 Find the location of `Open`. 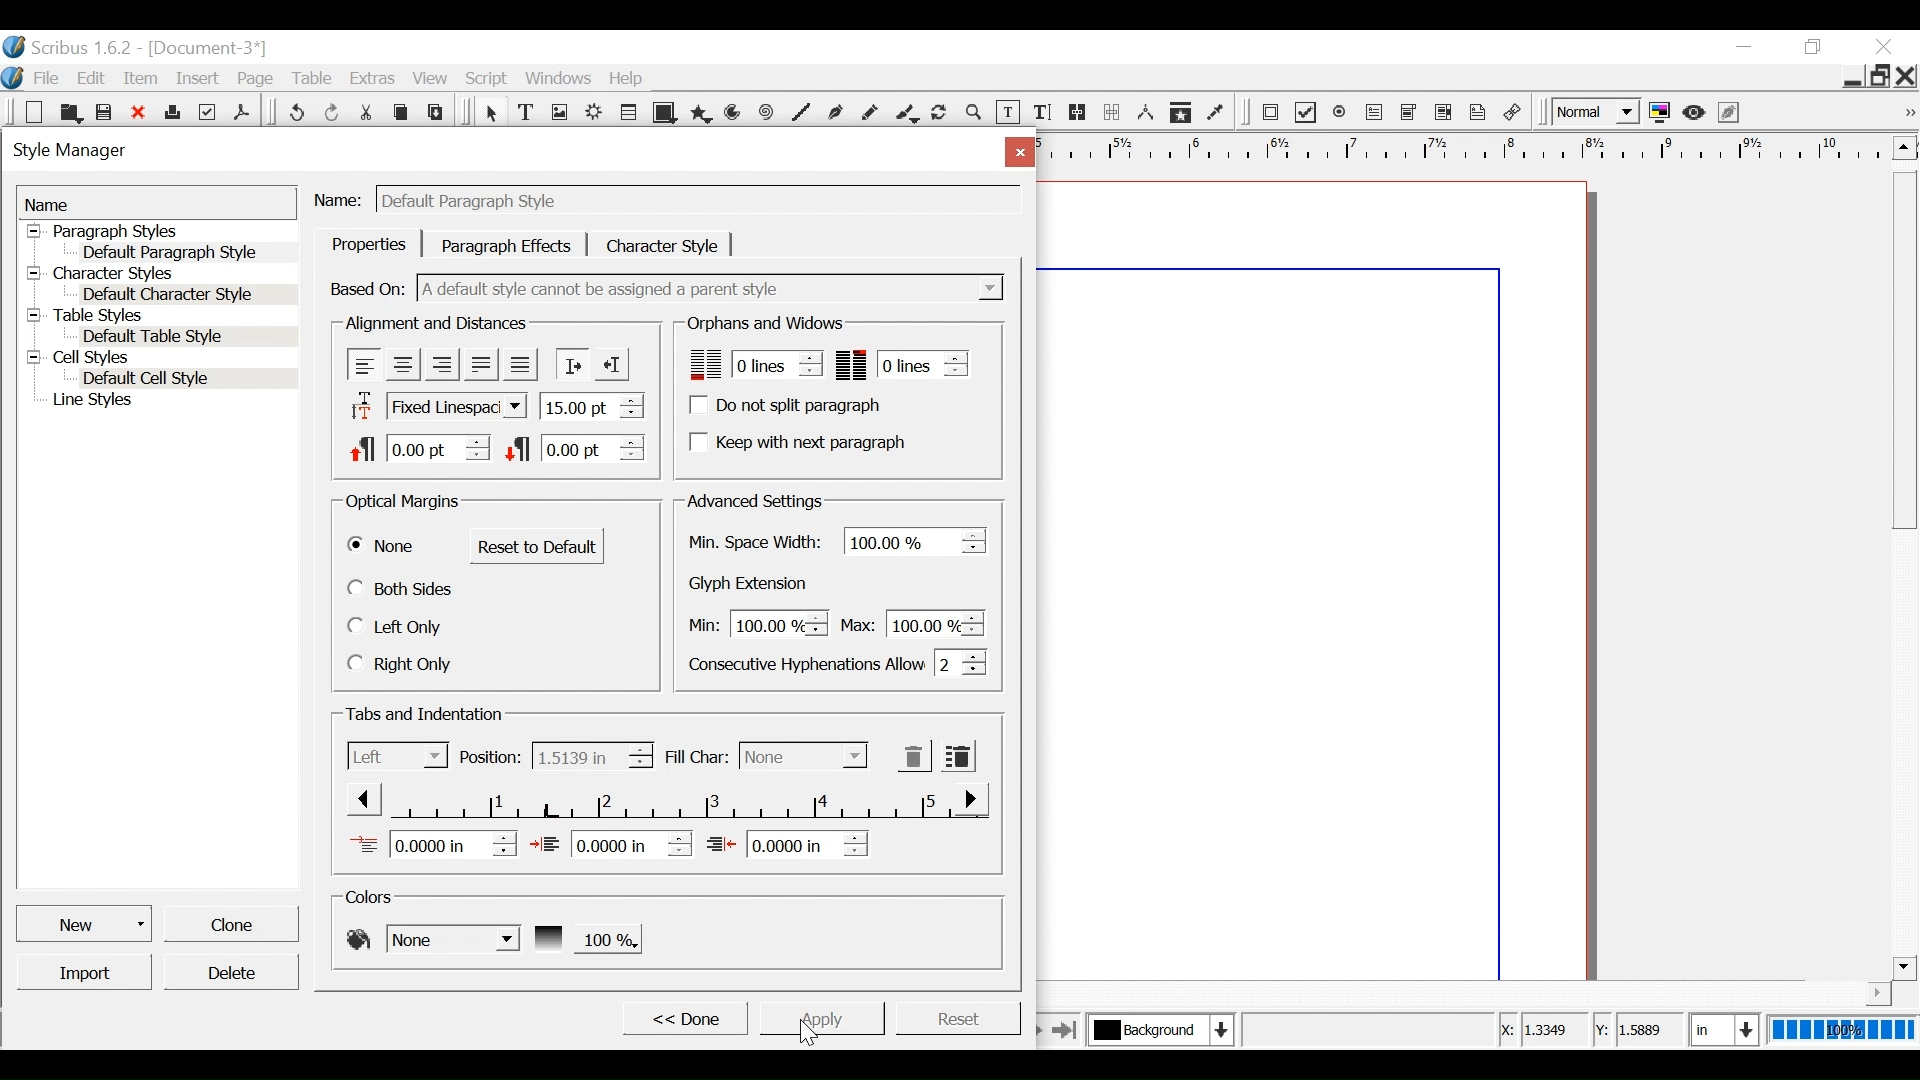

Open is located at coordinates (69, 112).